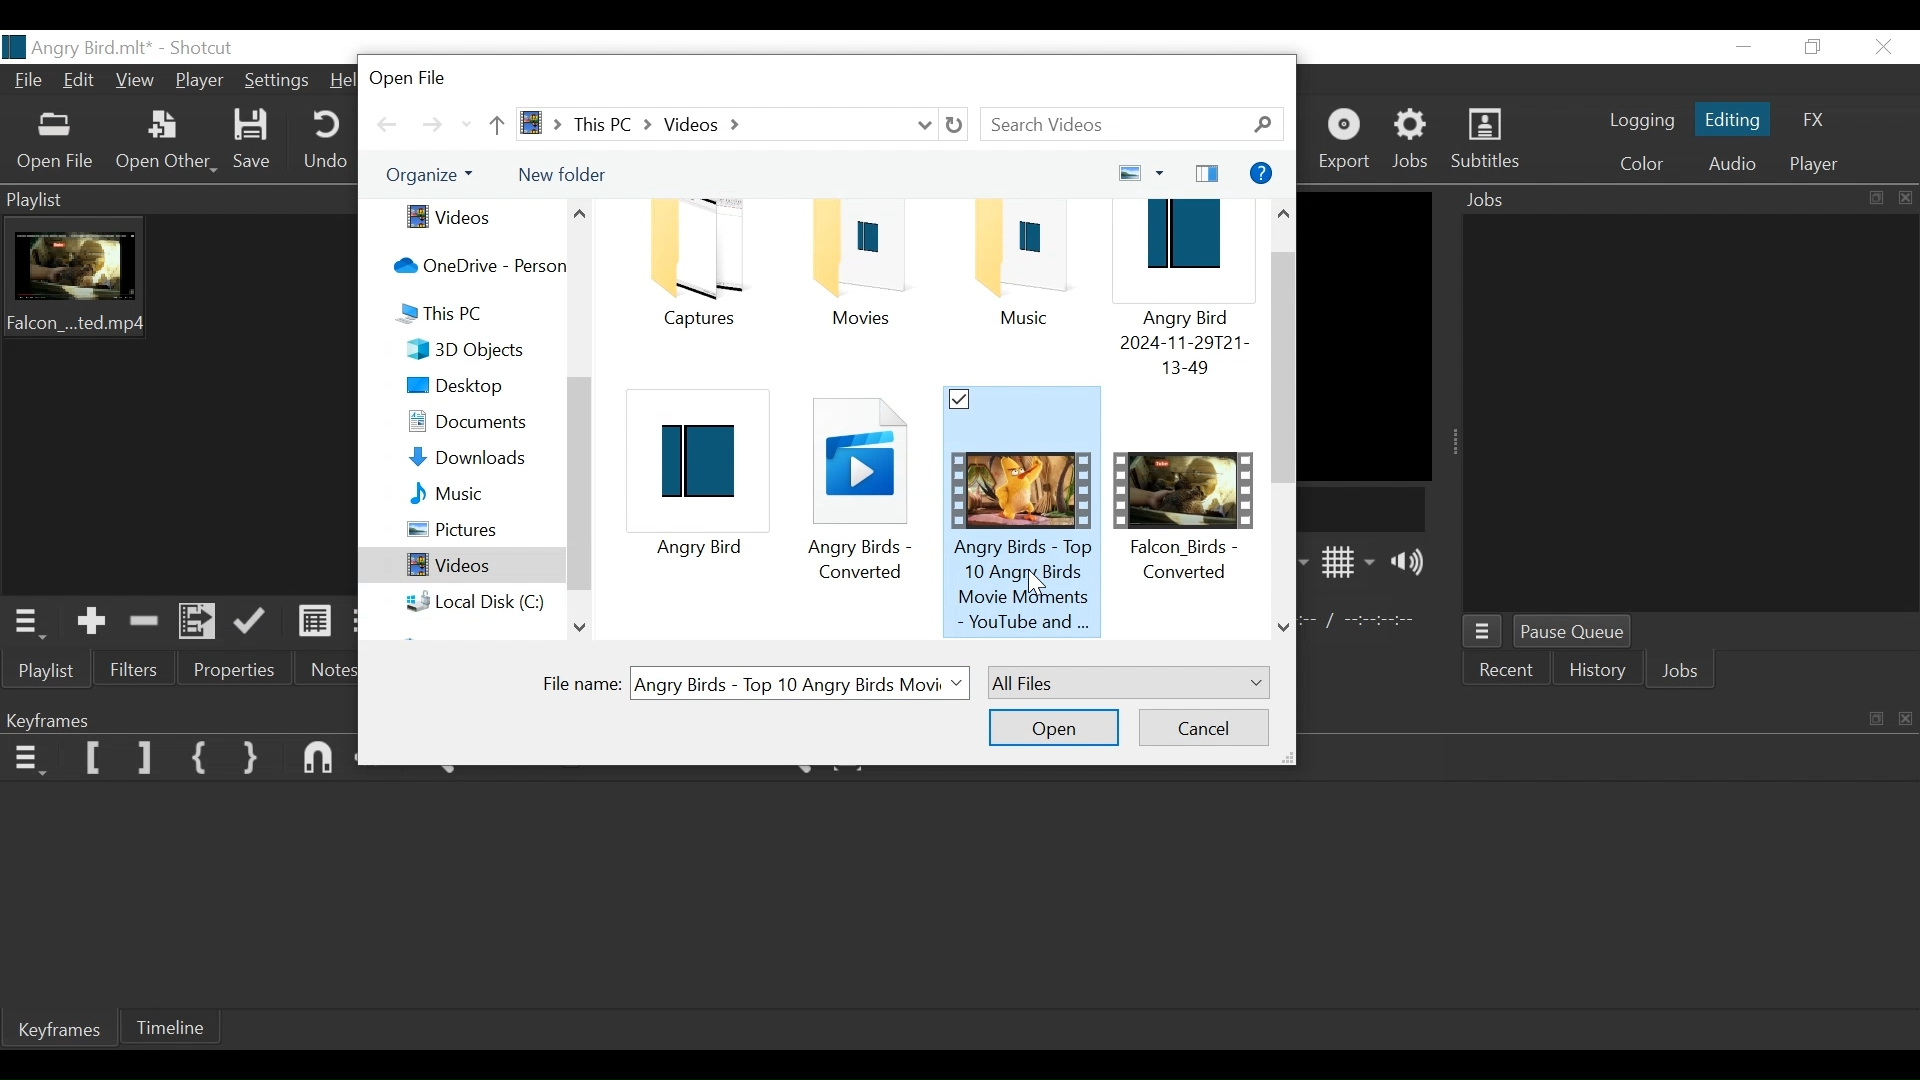  Describe the element at coordinates (393, 124) in the screenshot. I see `Go Back` at that location.